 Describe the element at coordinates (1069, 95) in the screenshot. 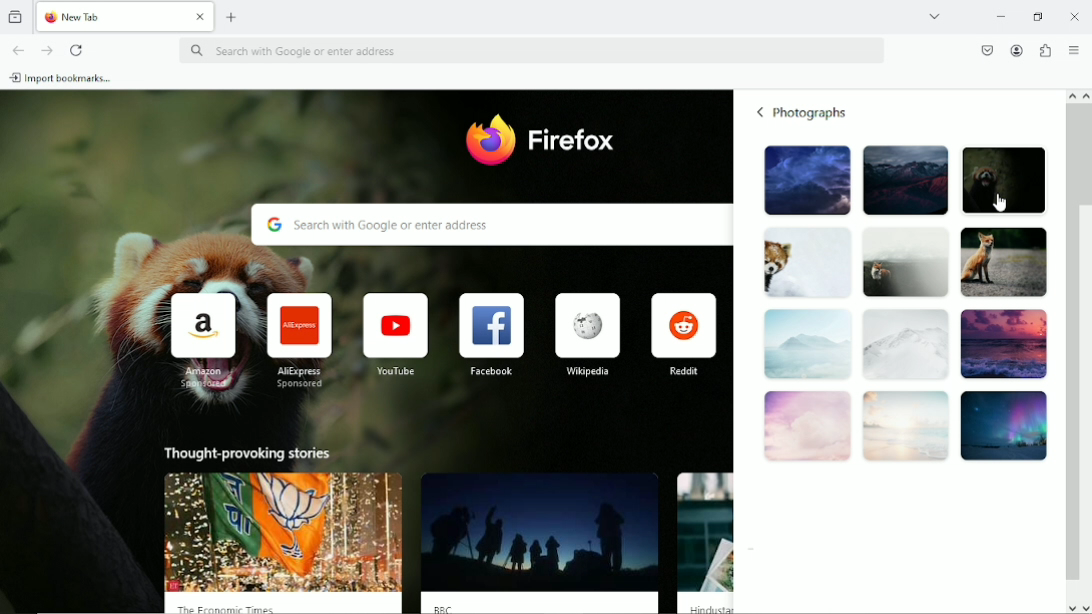

I see `scroll up` at that location.